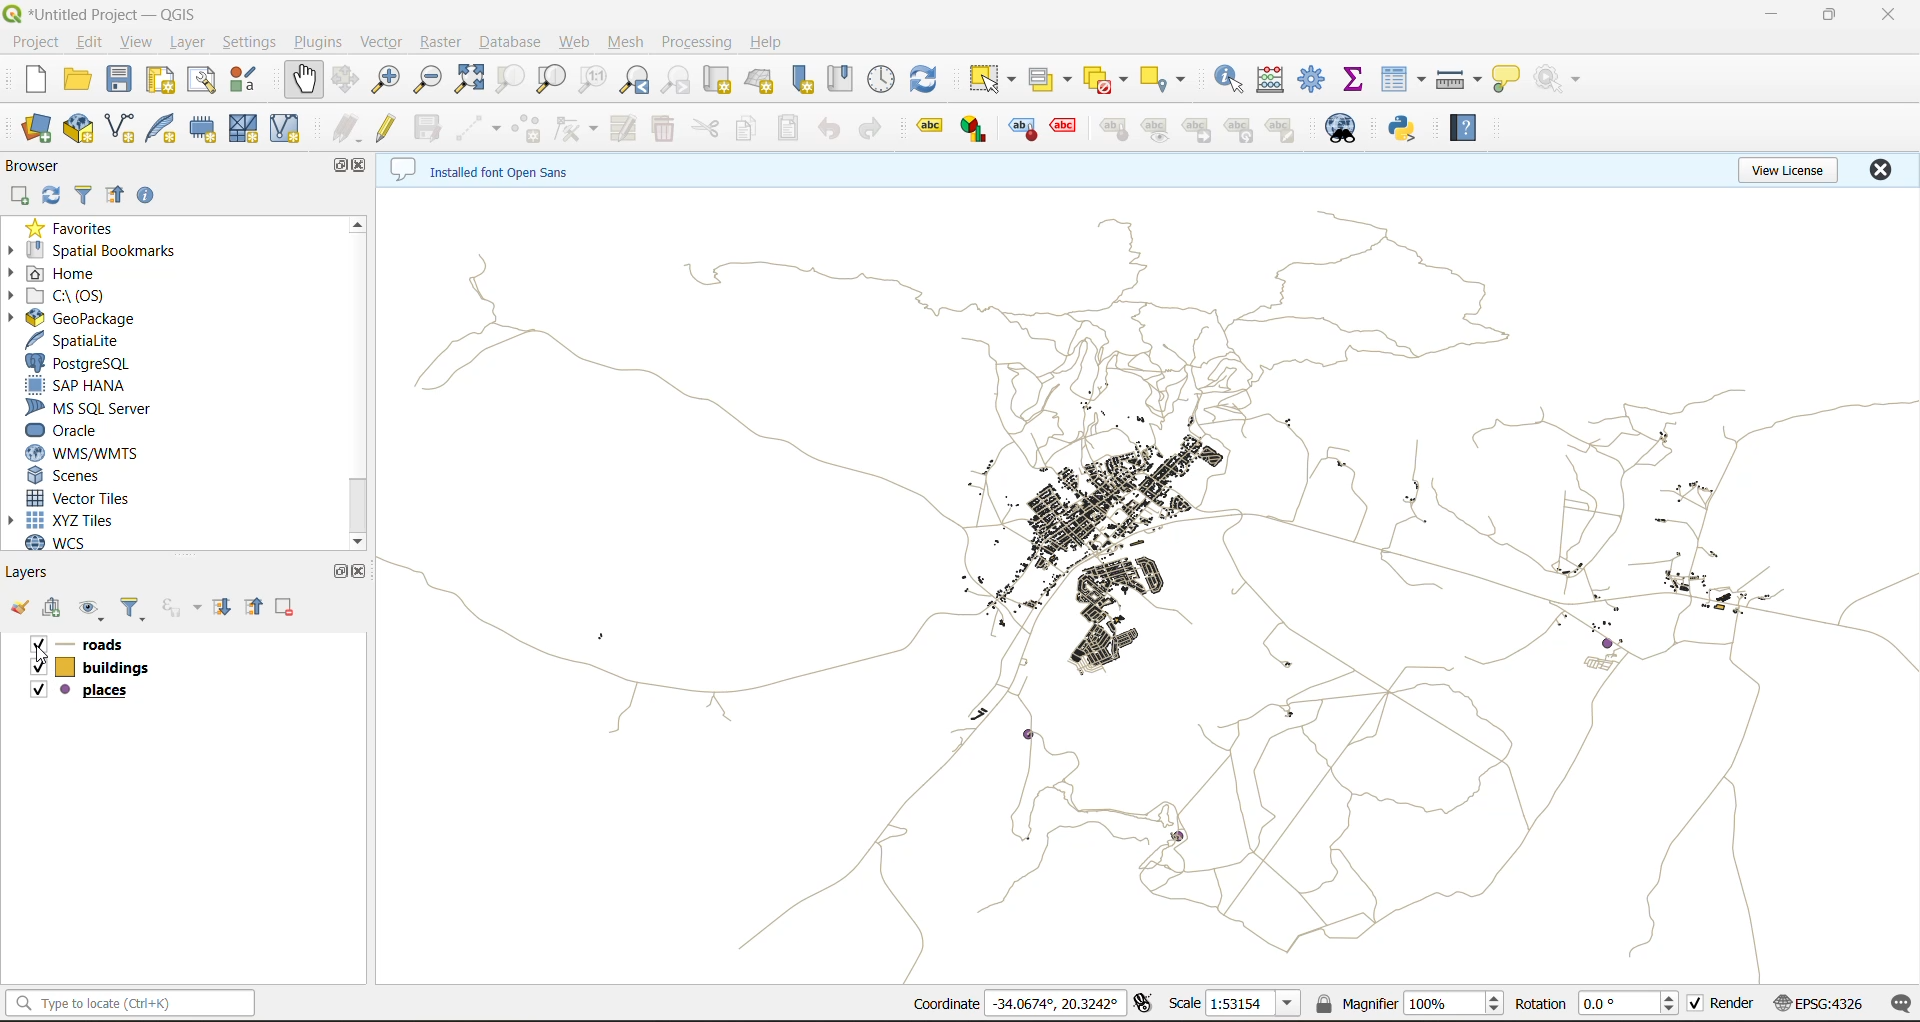 This screenshot has height=1022, width=1920. I want to click on open, so click(81, 82).